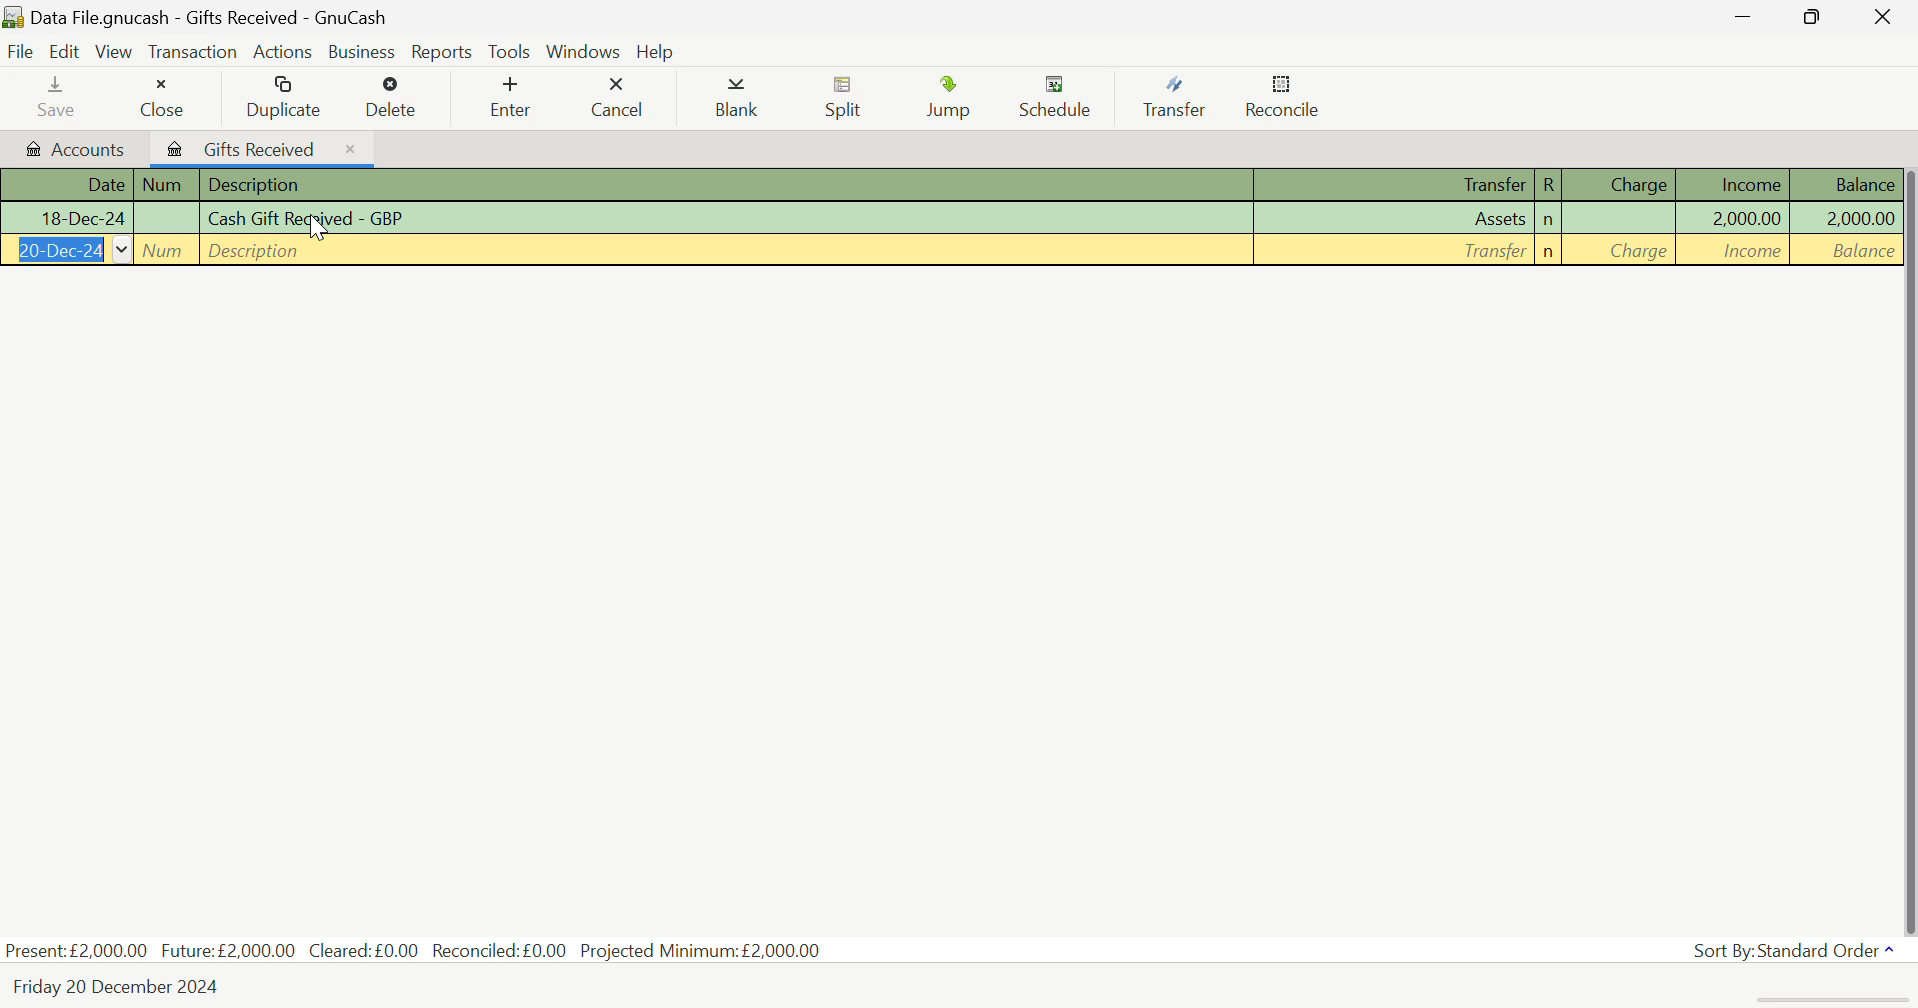 The width and height of the screenshot is (1918, 1008). What do you see at coordinates (617, 94) in the screenshot?
I see `Cancel` at bounding box center [617, 94].